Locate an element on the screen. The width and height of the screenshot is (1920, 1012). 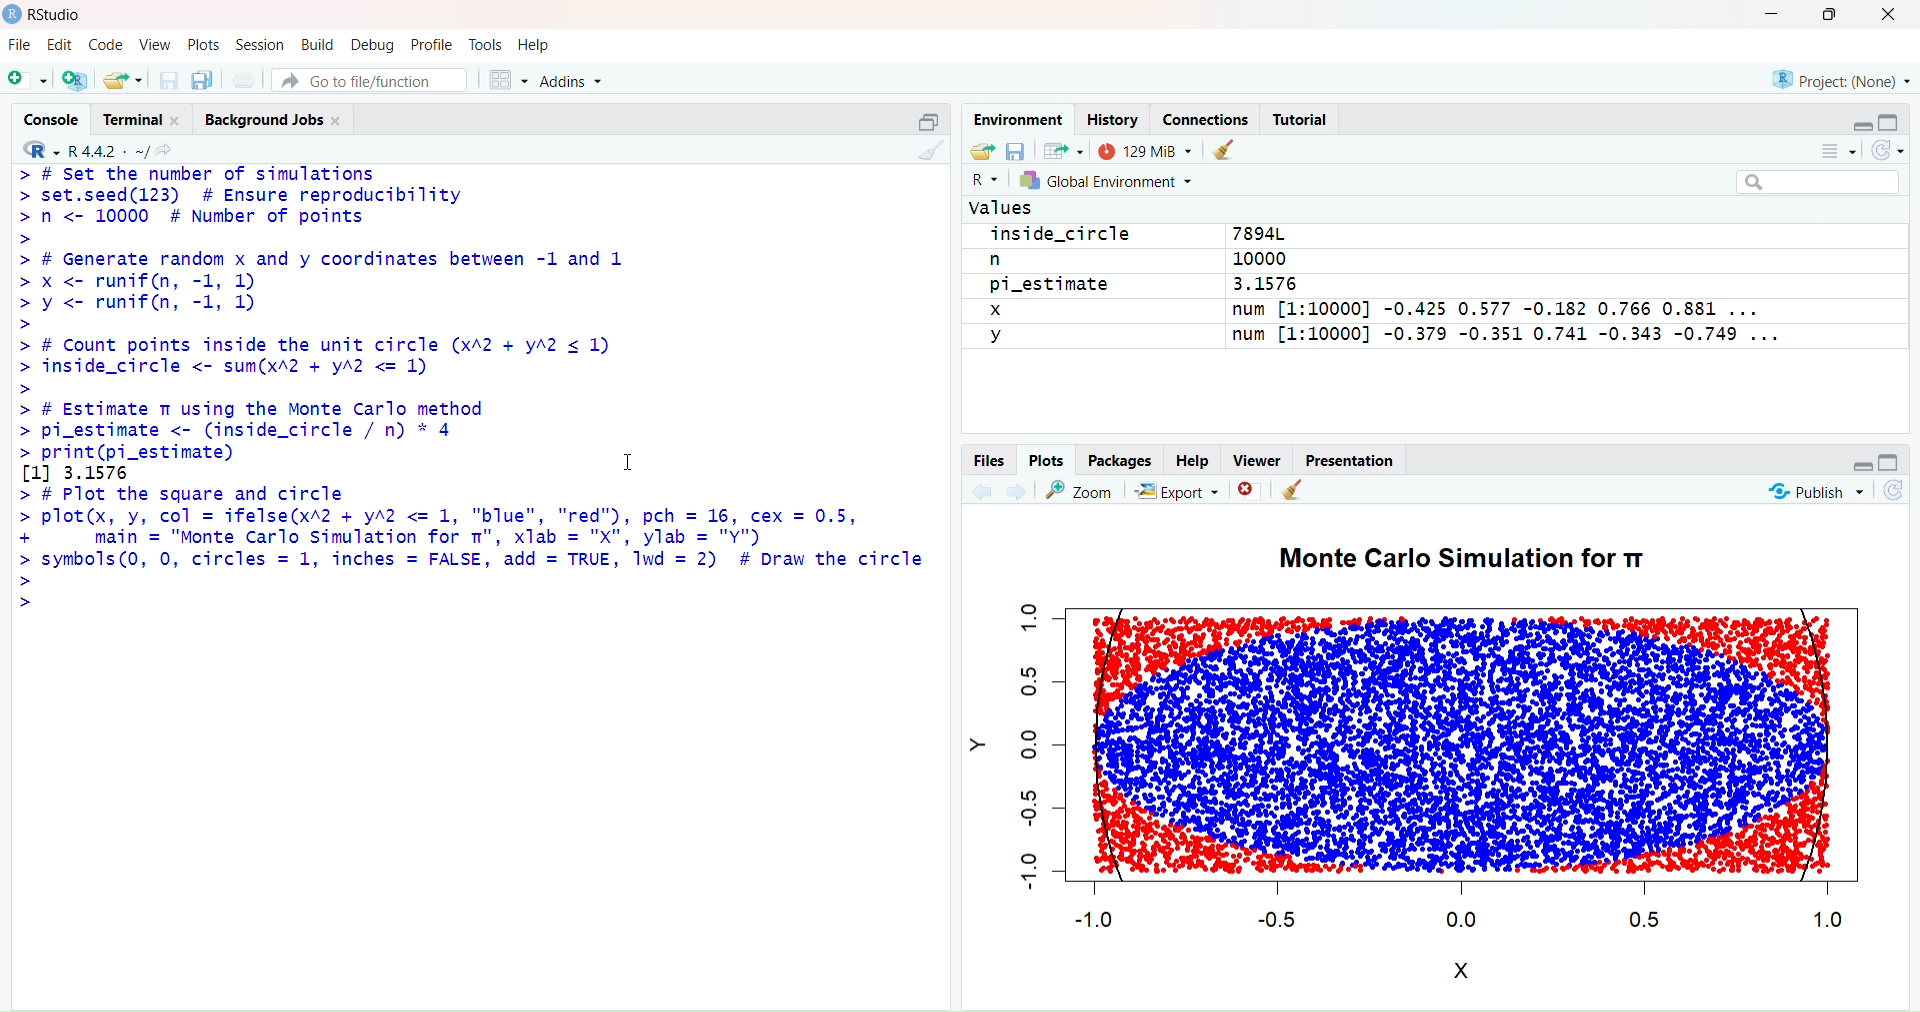
Global Environment is located at coordinates (1116, 182).